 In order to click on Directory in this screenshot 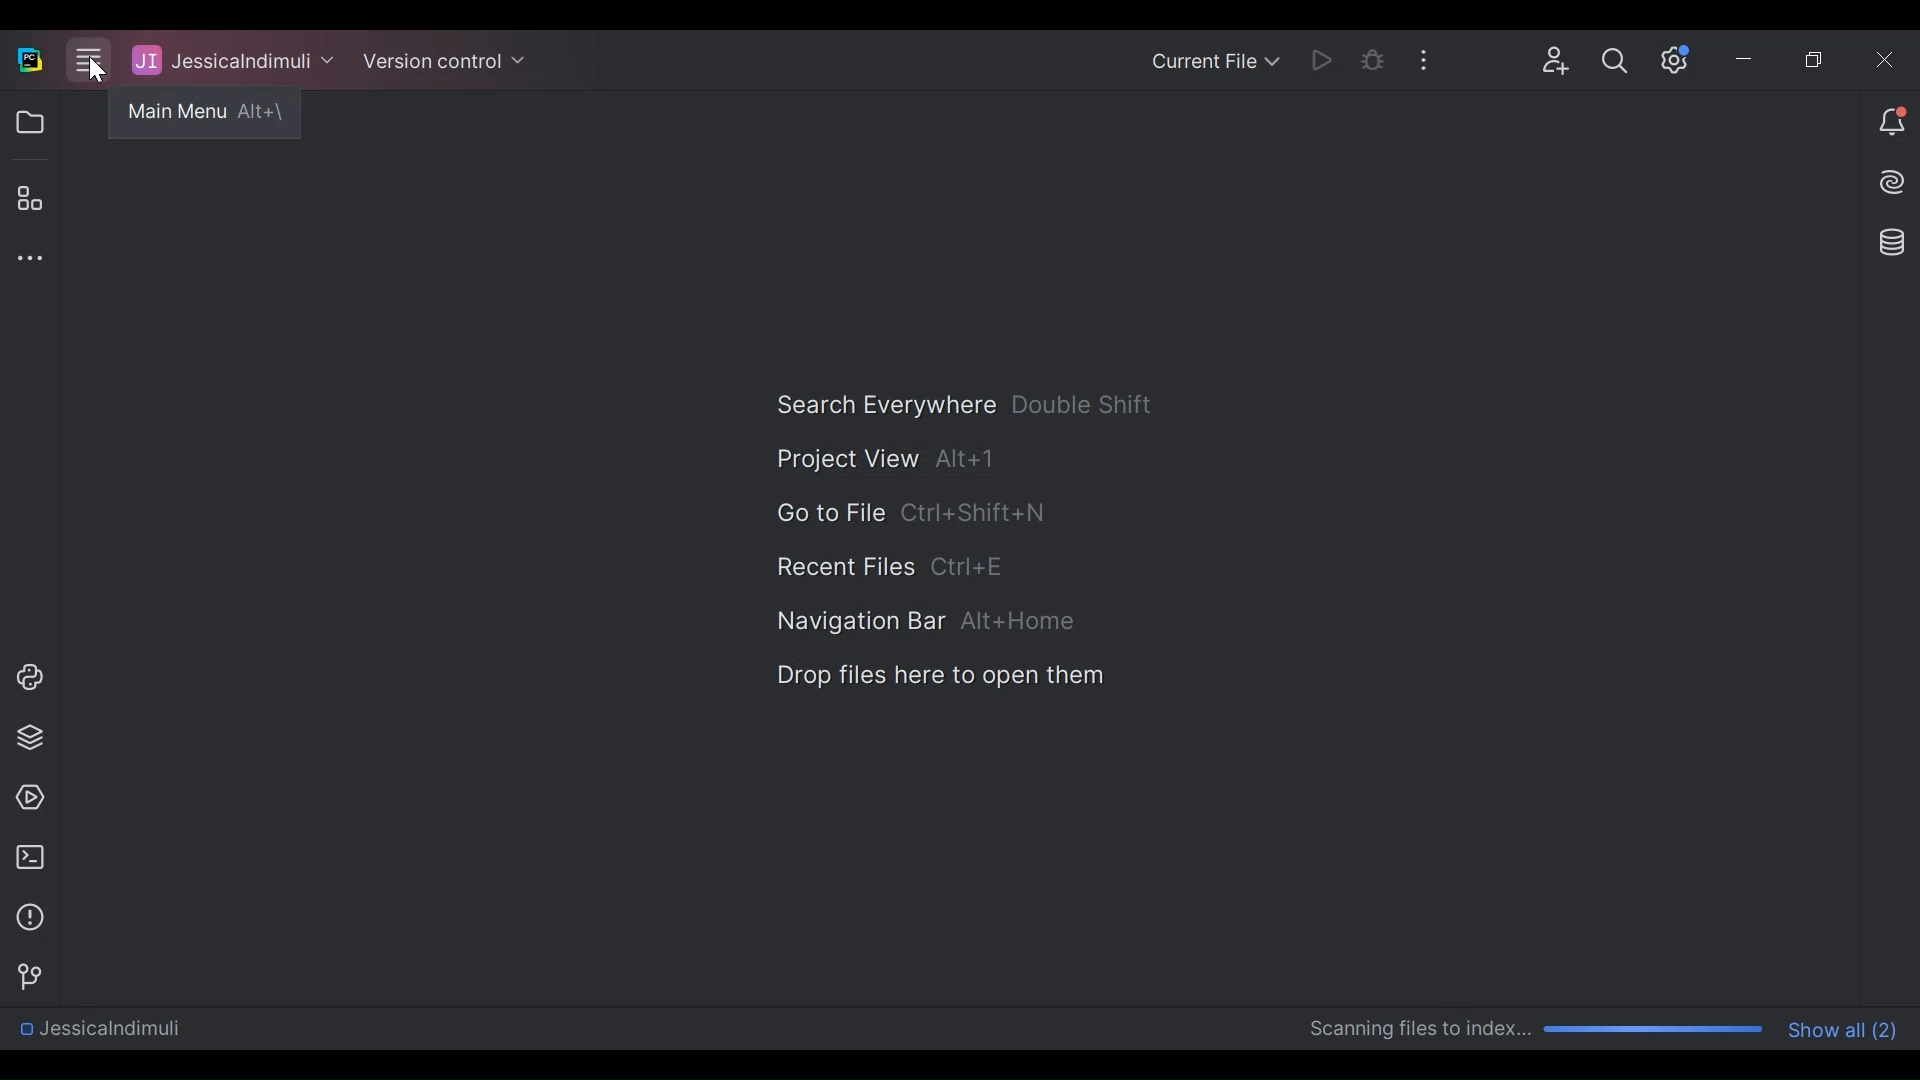, I will do `click(97, 1029)`.